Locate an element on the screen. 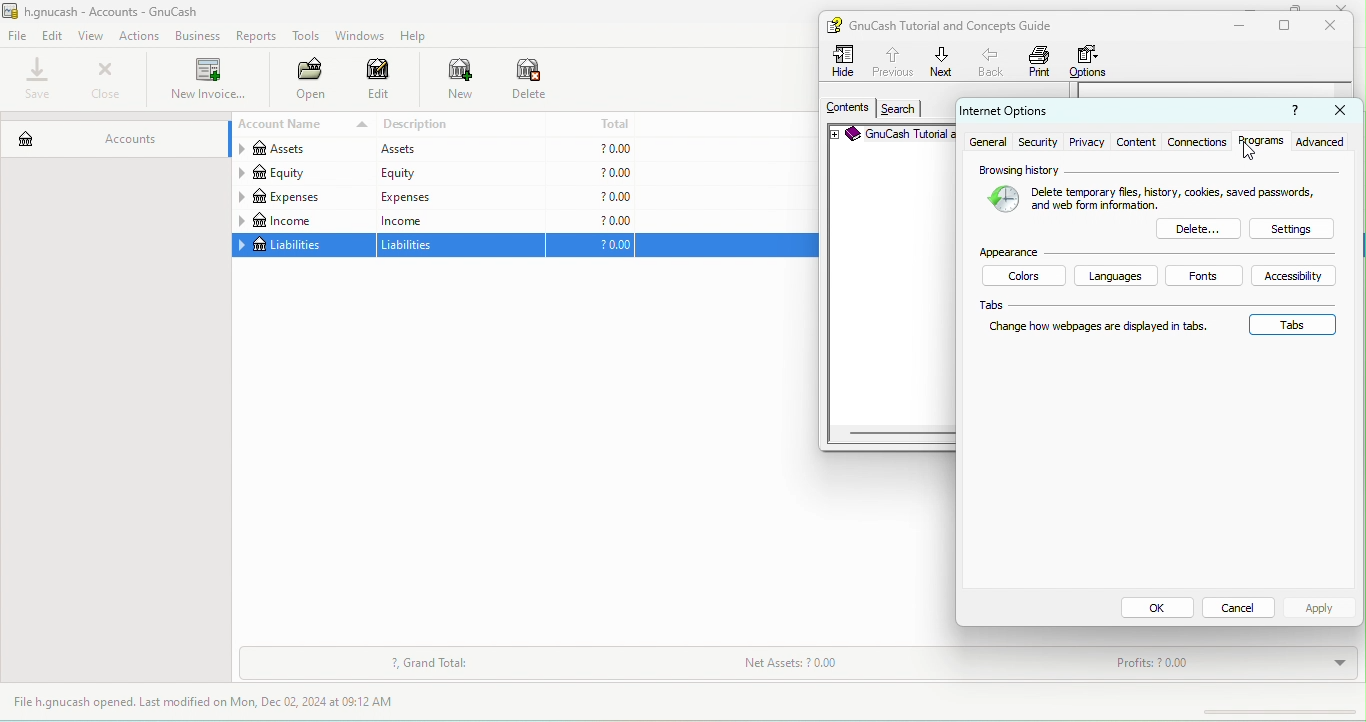 This screenshot has height=722, width=1366. security is located at coordinates (1041, 142).